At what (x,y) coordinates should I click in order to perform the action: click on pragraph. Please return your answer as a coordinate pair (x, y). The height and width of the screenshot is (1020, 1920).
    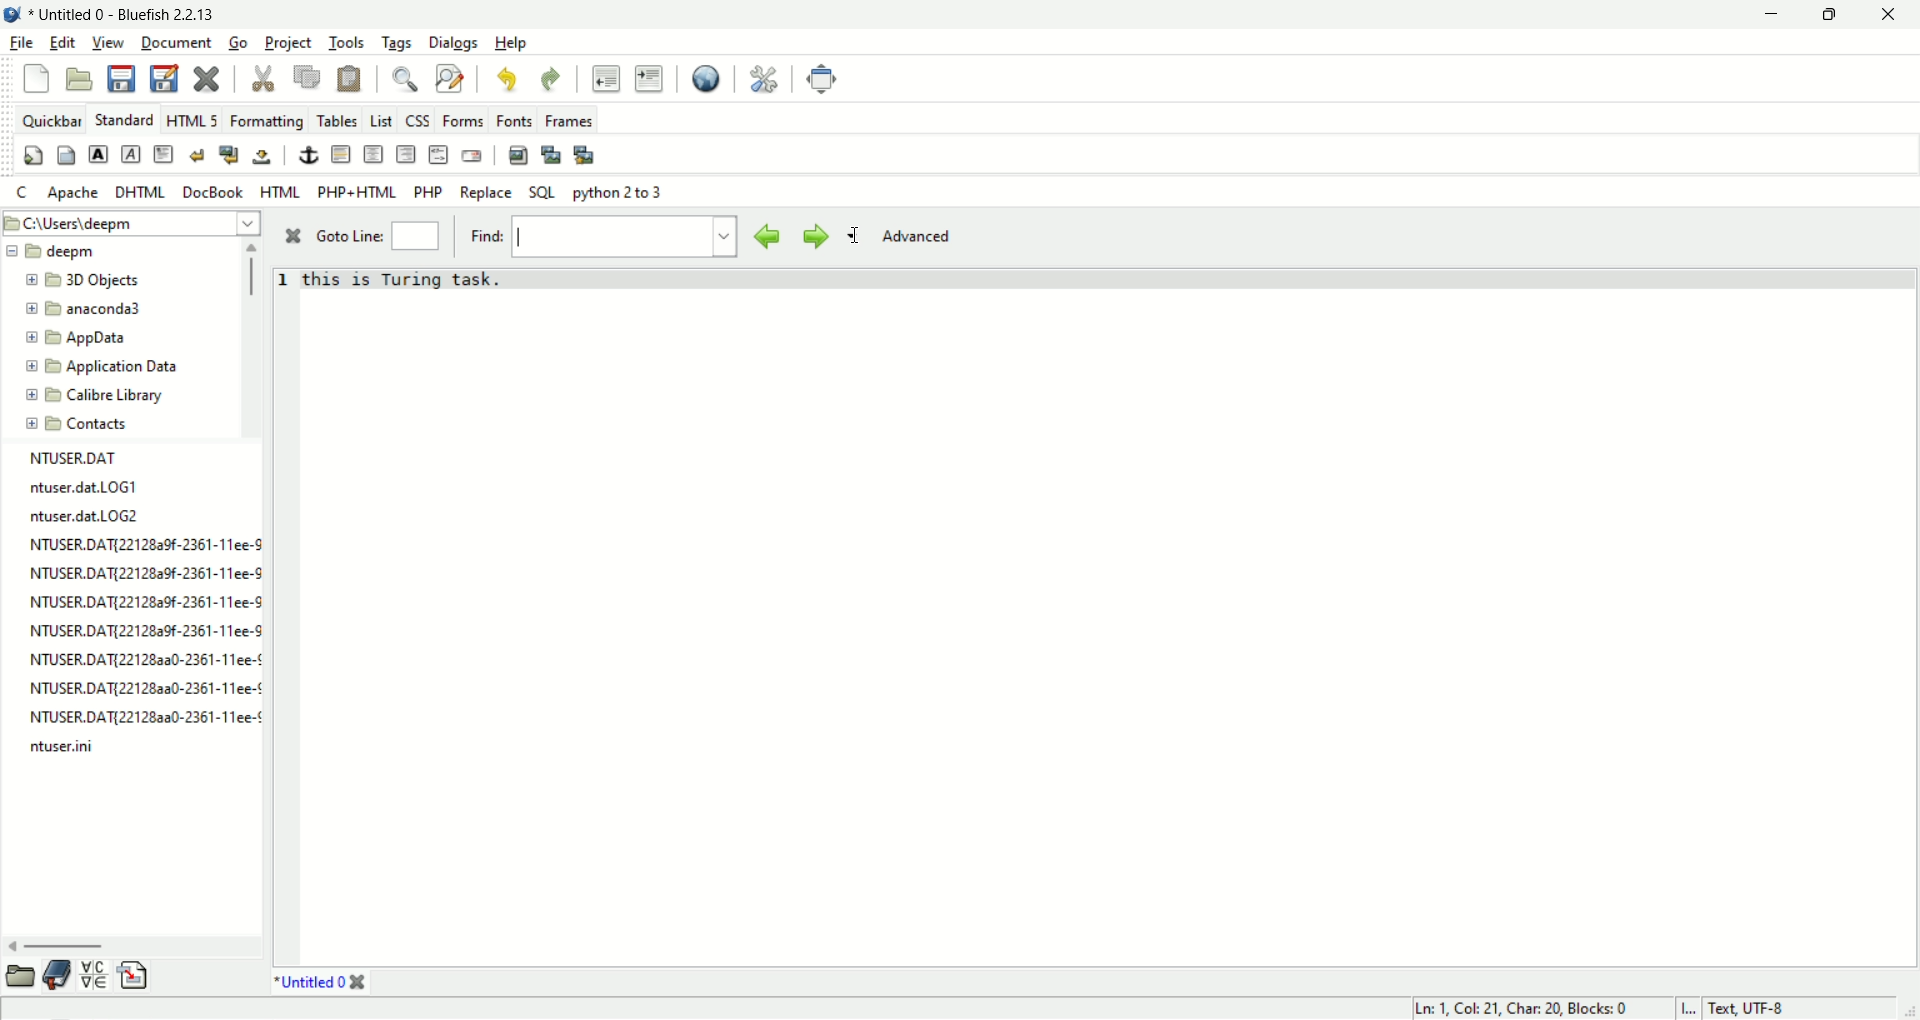
    Looking at the image, I should click on (164, 154).